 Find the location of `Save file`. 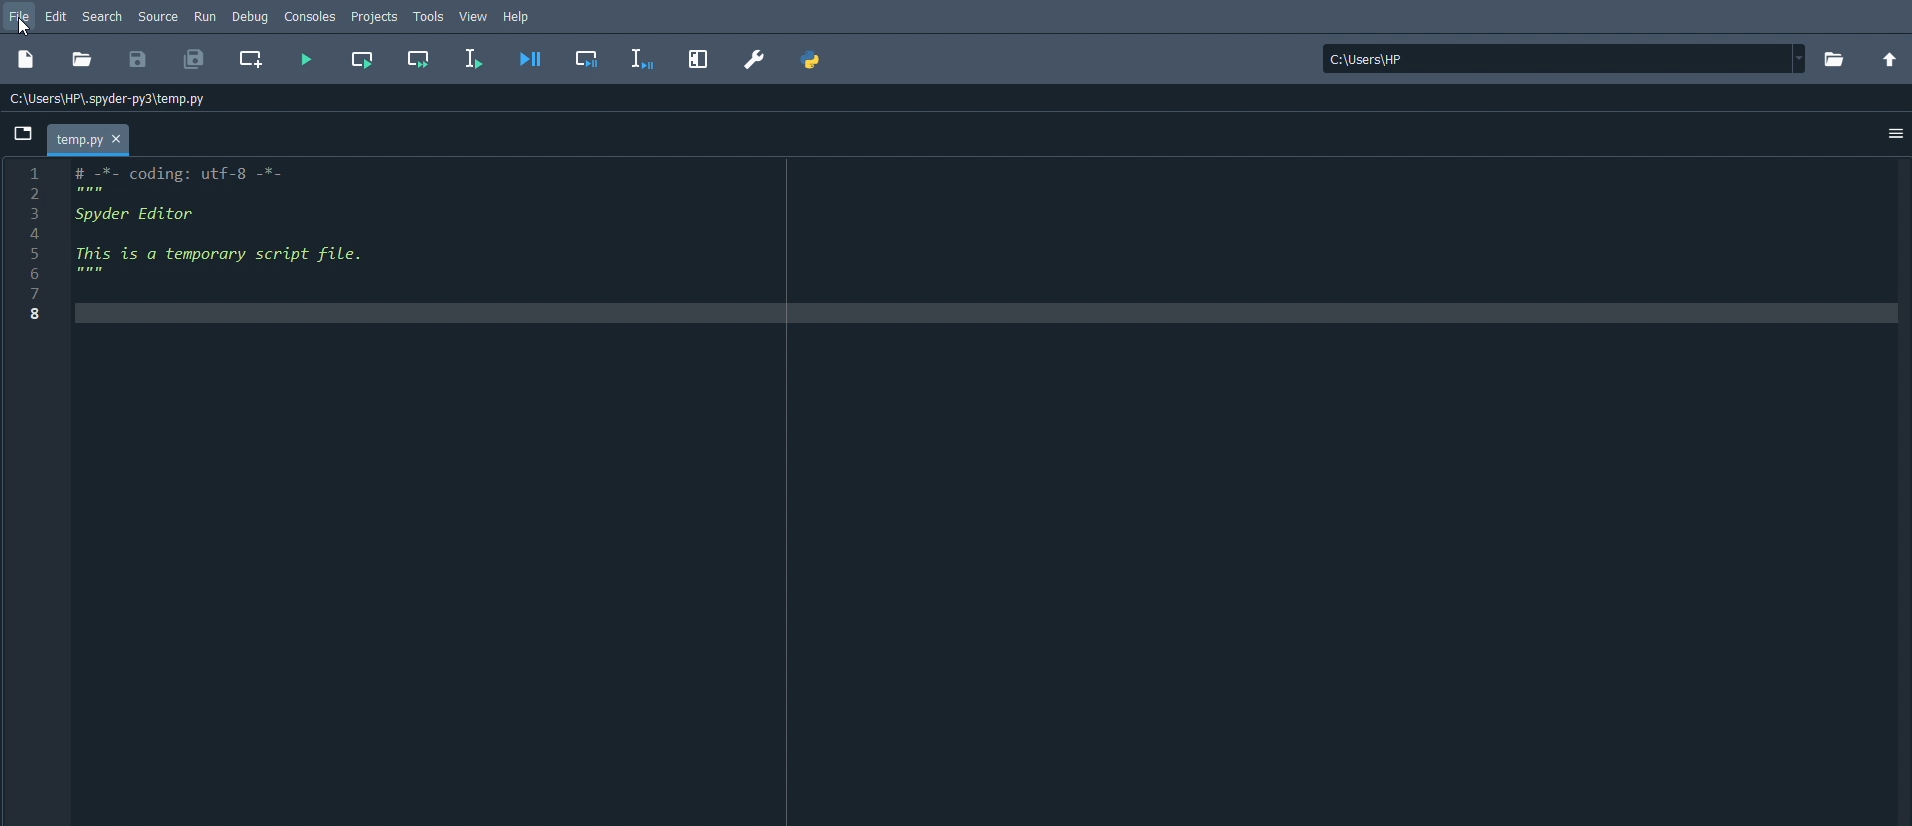

Save file is located at coordinates (138, 59).